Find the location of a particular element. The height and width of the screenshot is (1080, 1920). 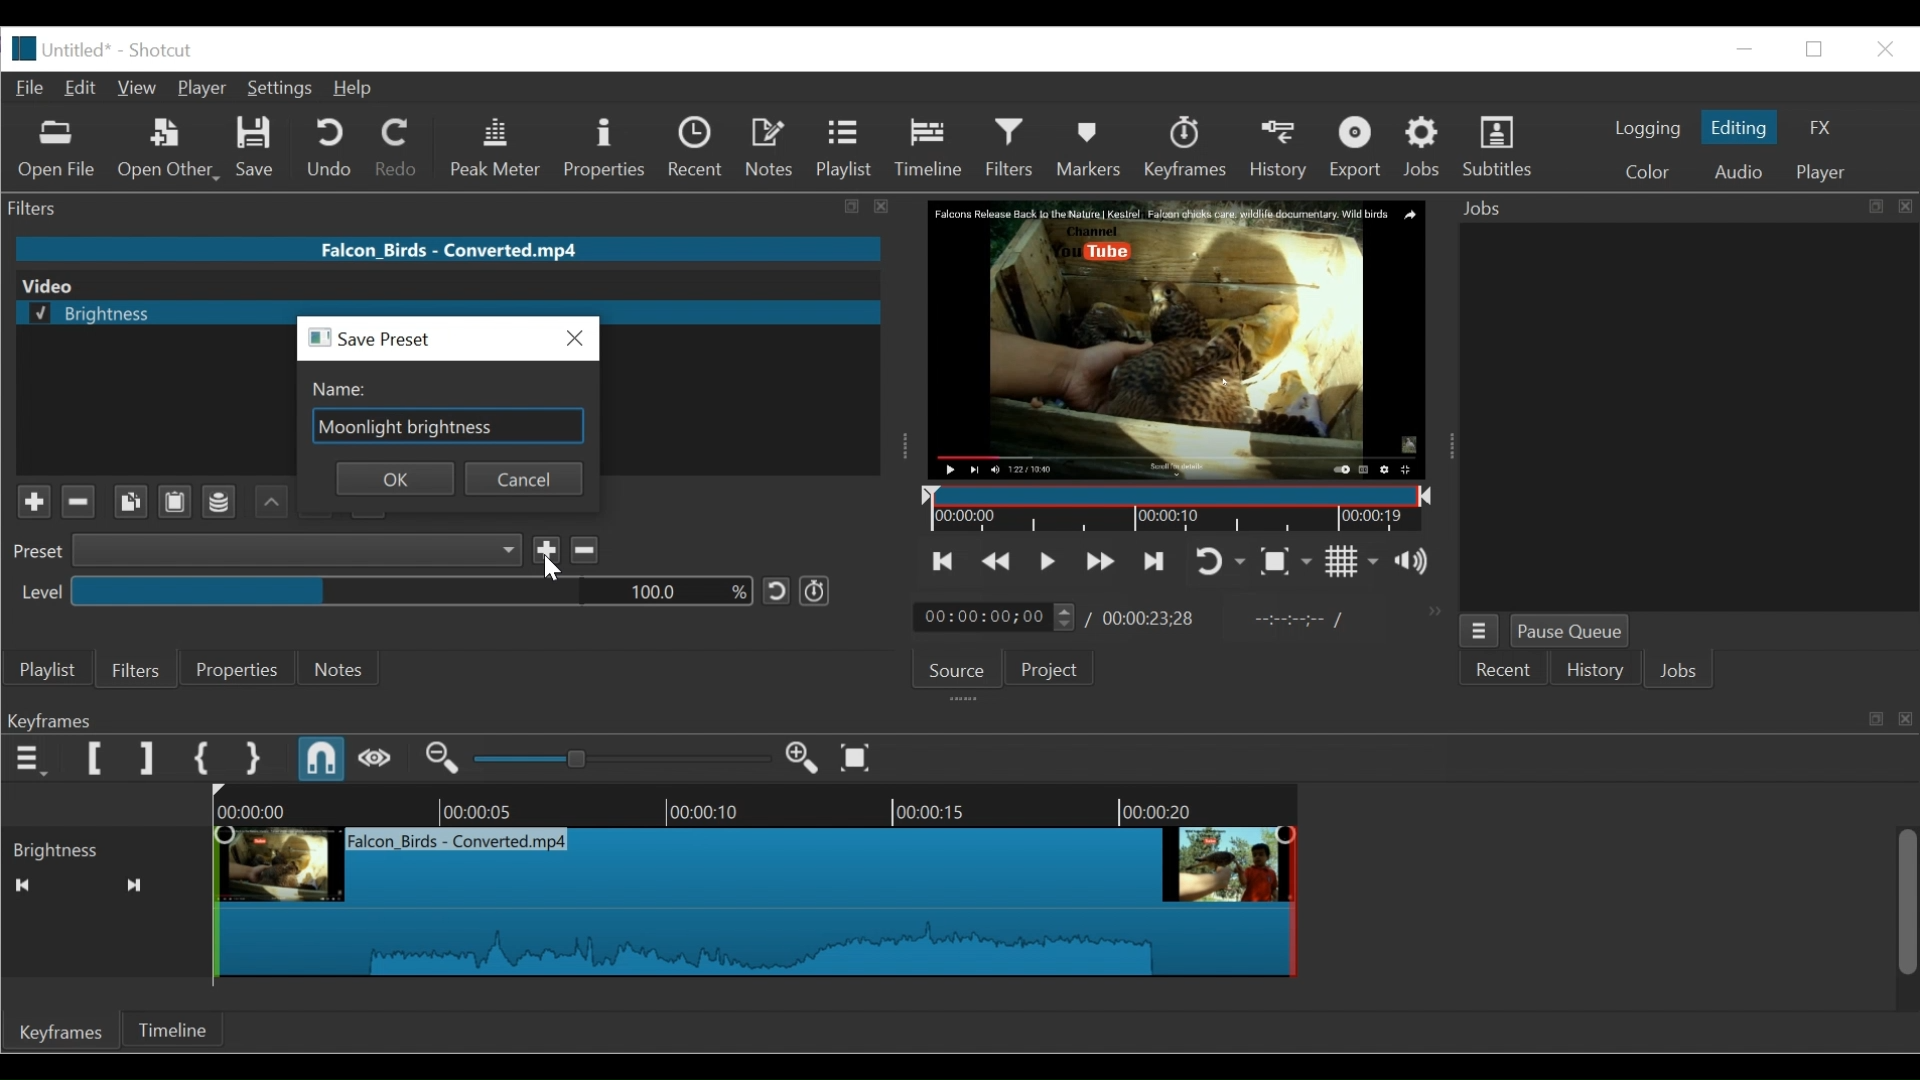

Timeline is located at coordinates (931, 150).